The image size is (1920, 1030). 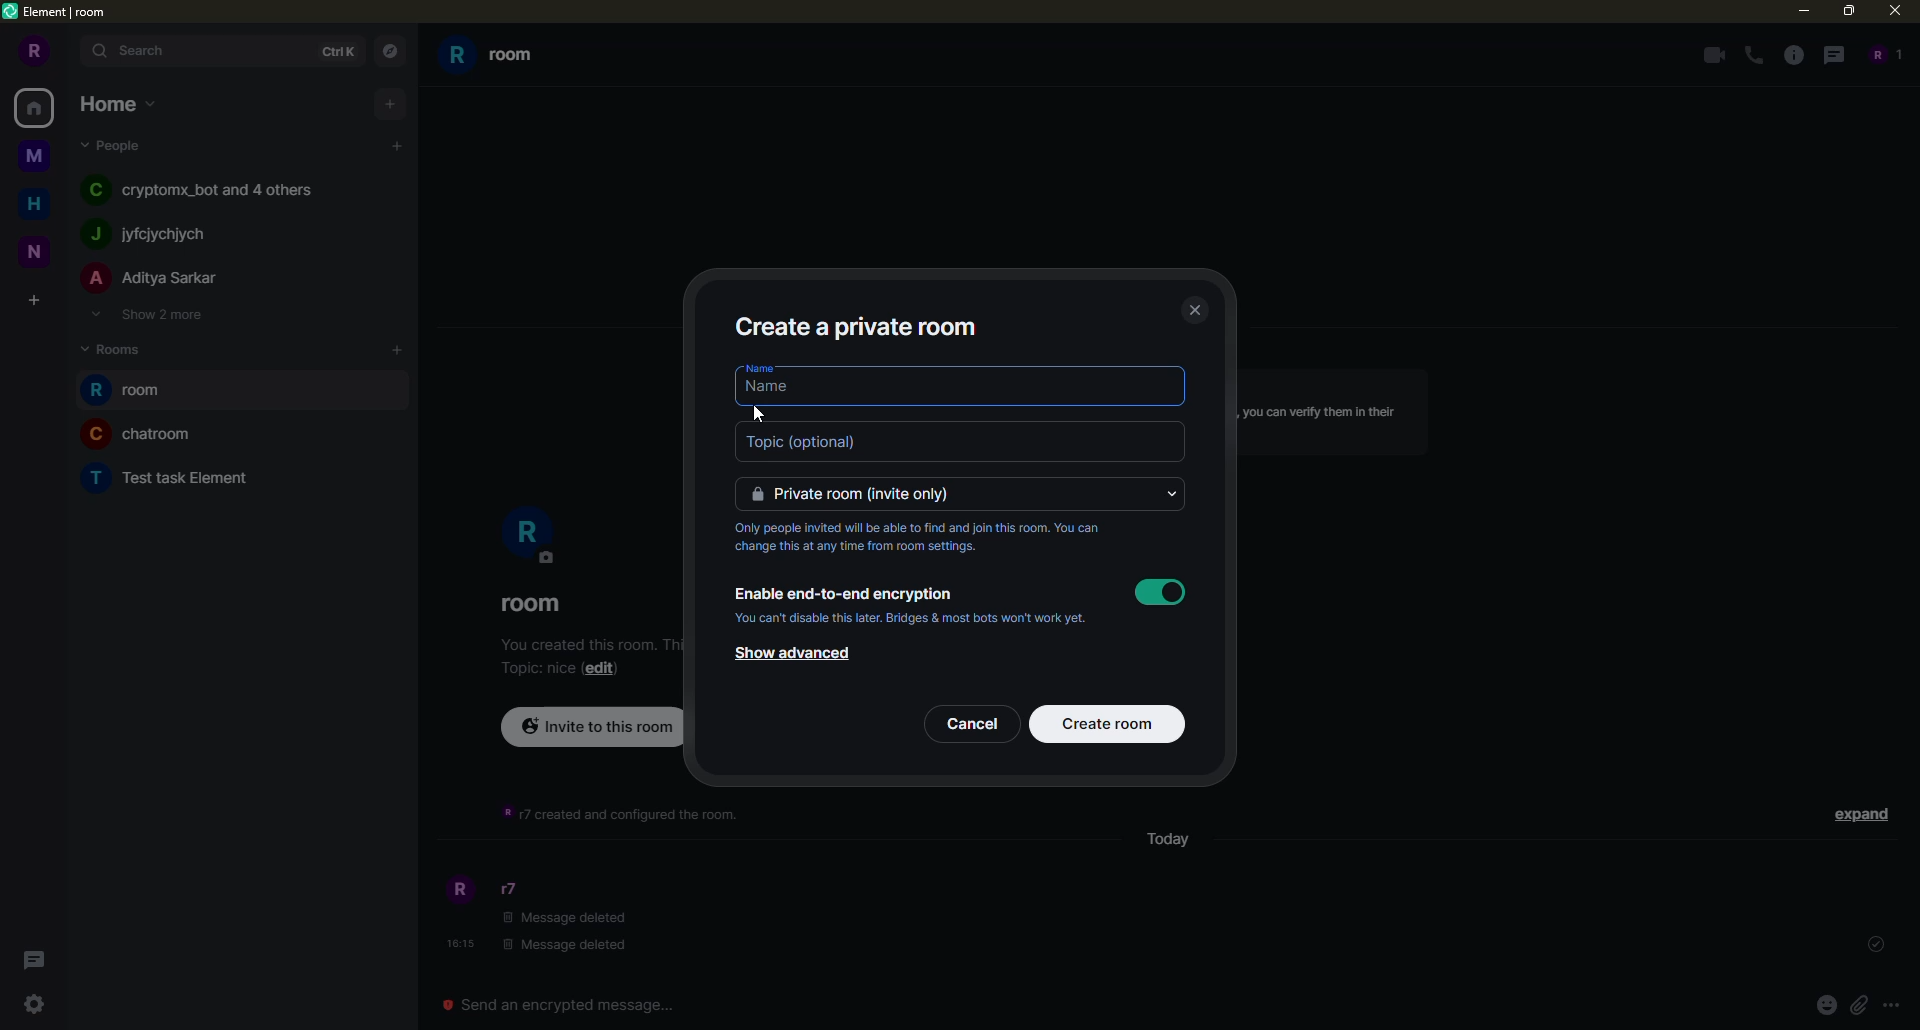 I want to click on profile, so click(x=457, y=891).